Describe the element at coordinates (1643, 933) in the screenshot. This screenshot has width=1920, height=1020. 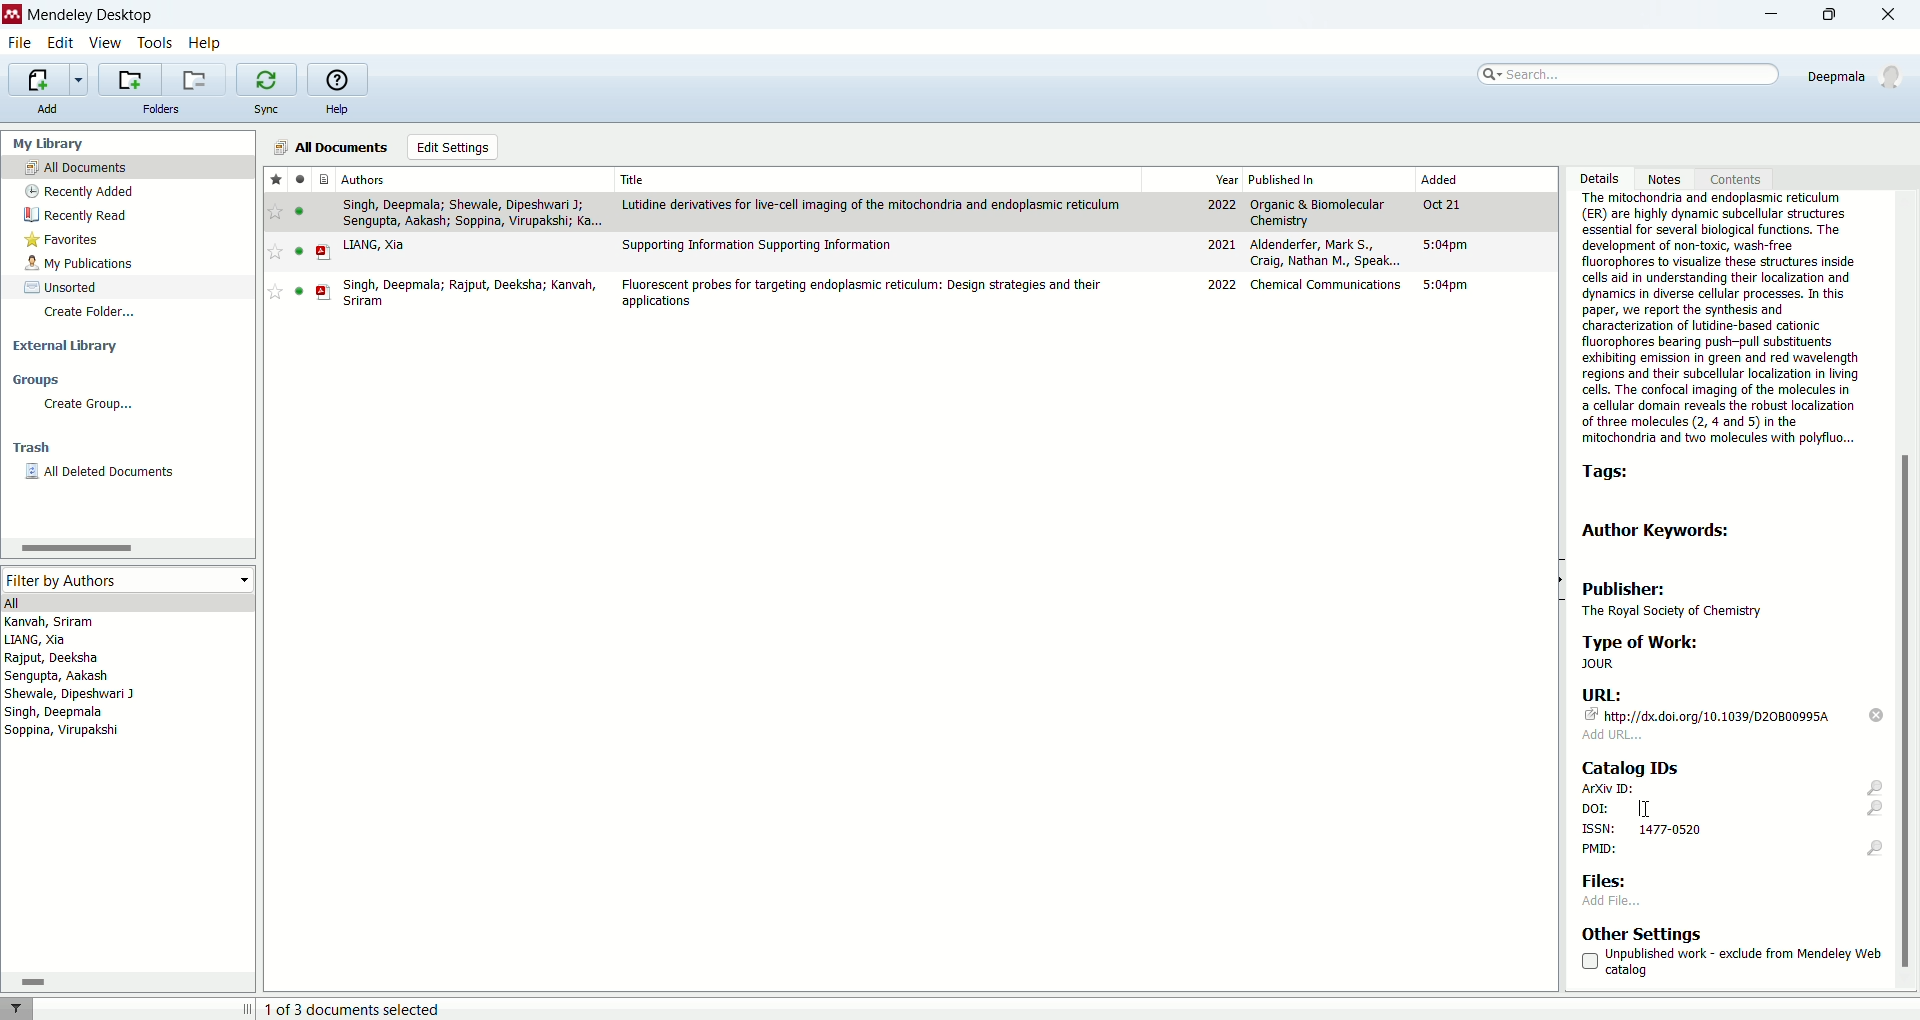
I see `other settings` at that location.